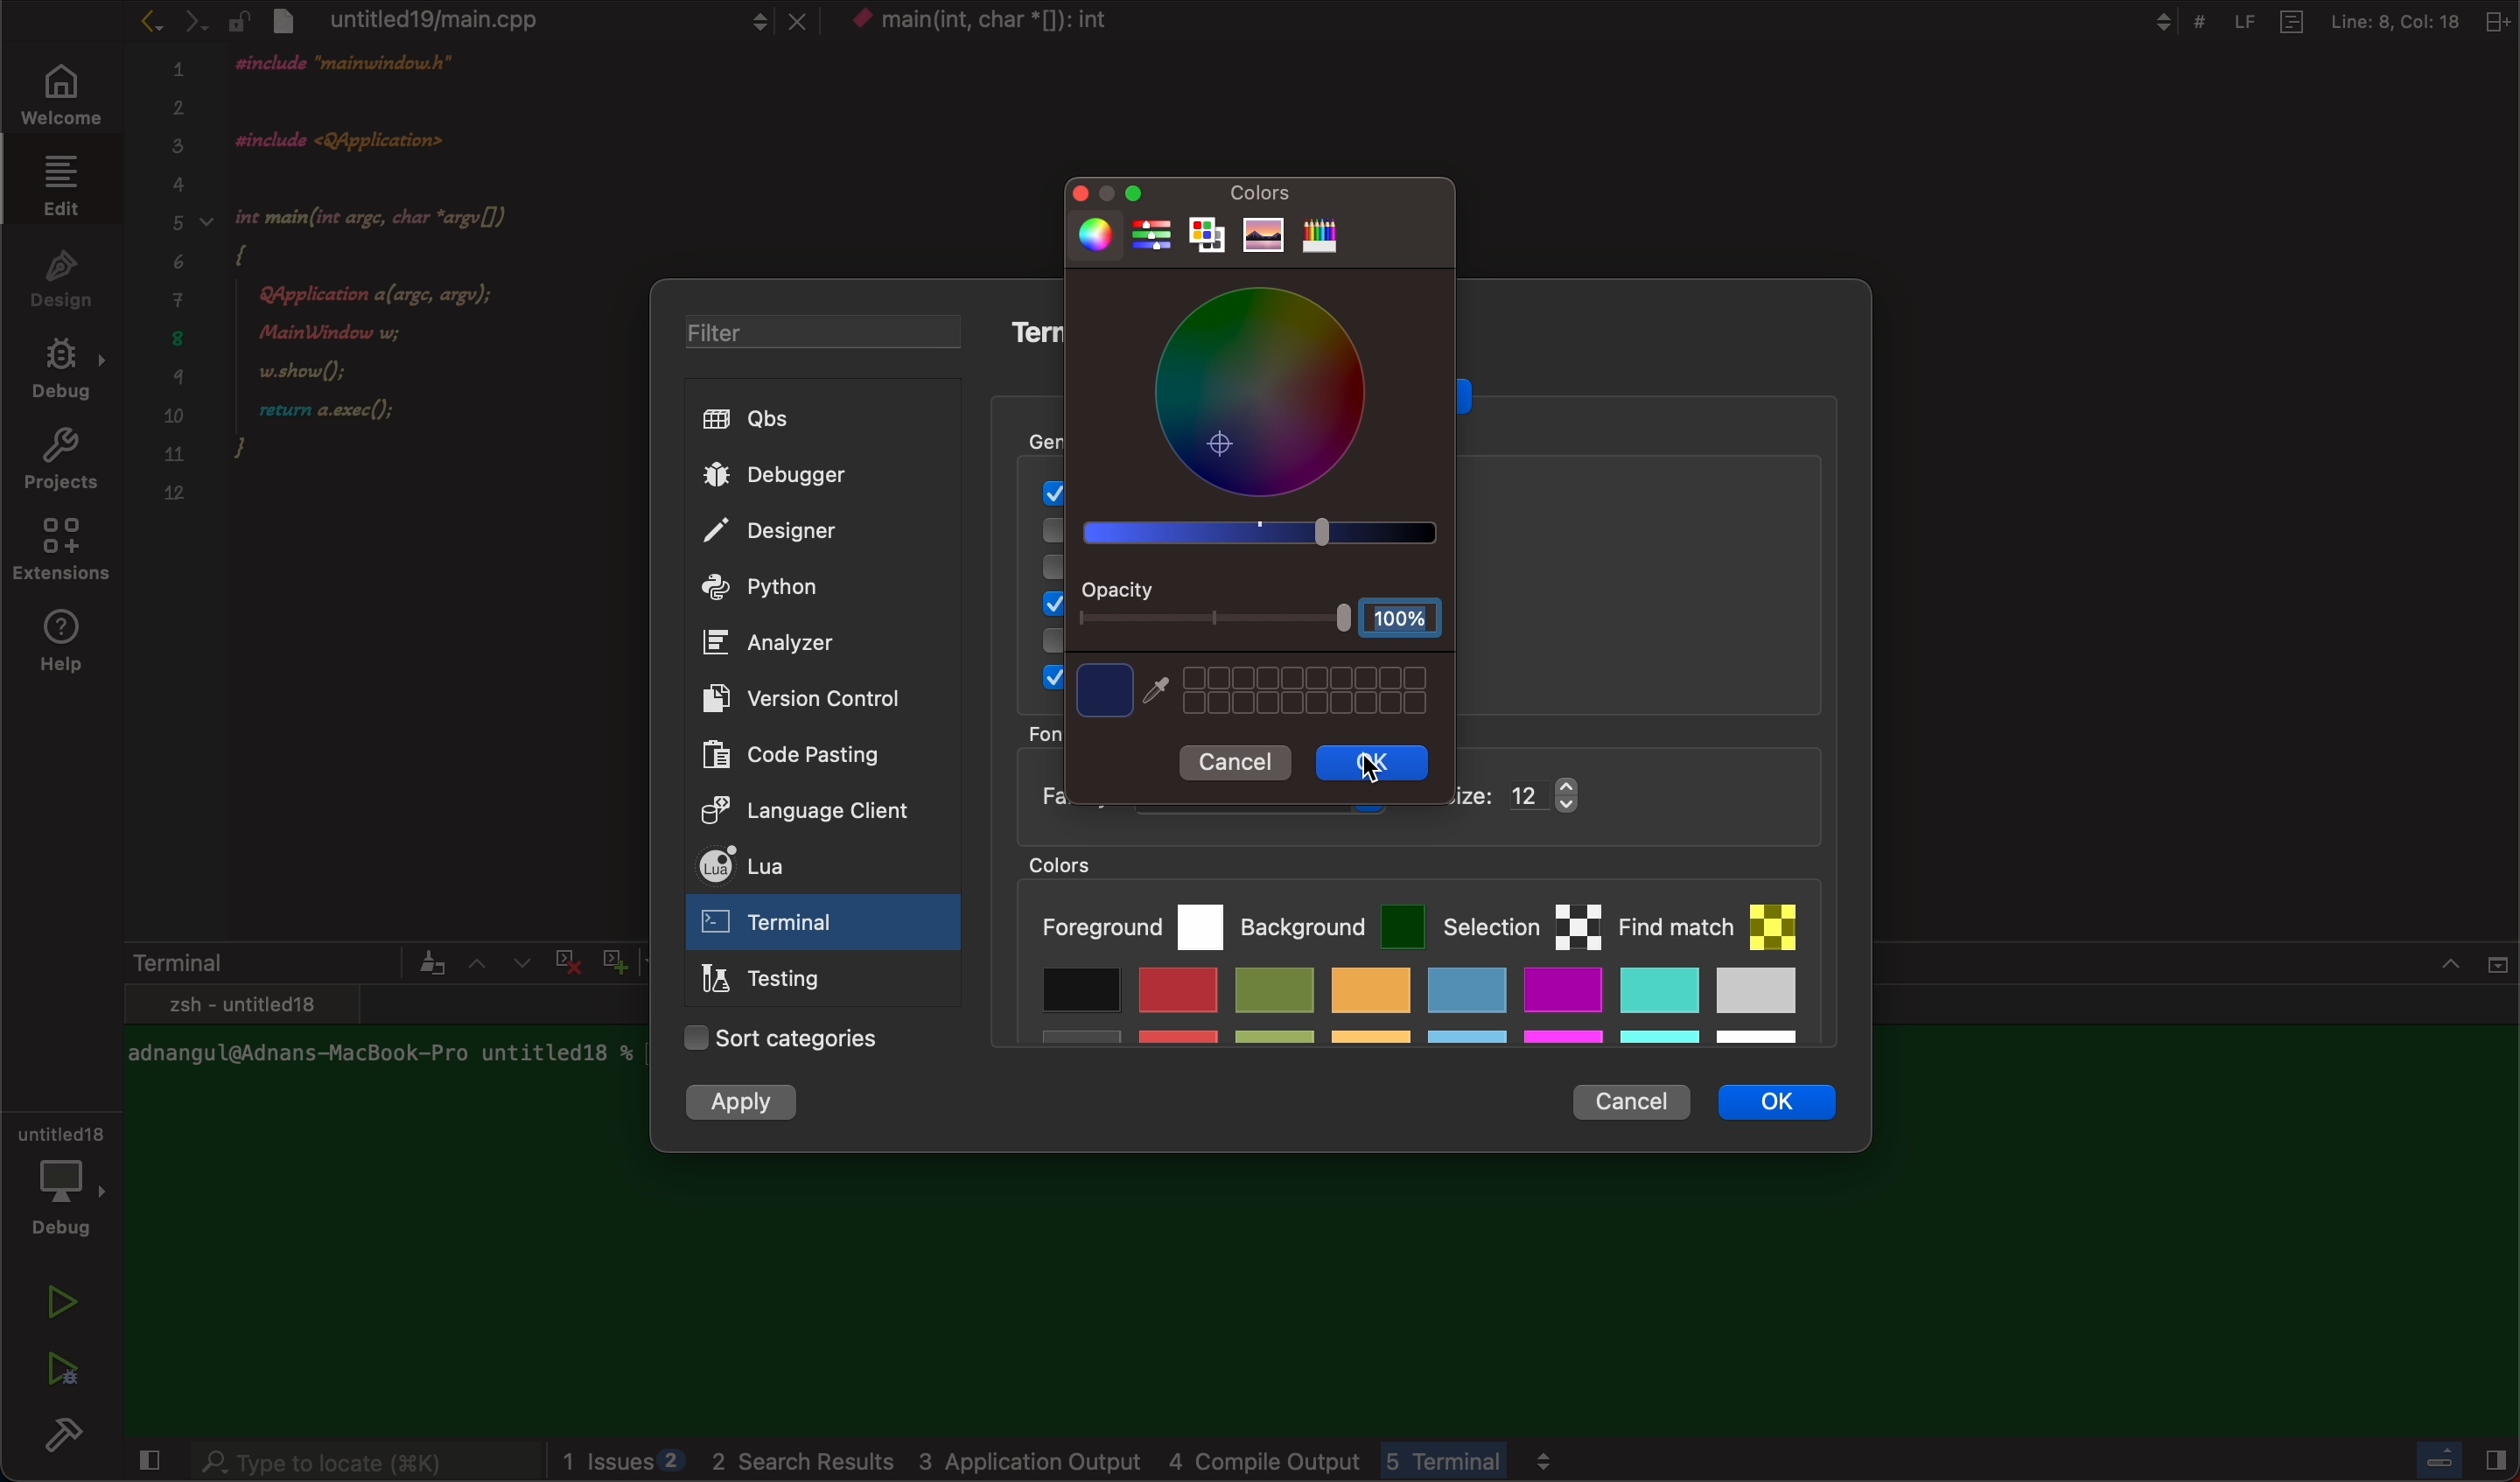 This screenshot has height=1482, width=2520. What do you see at coordinates (610, 958) in the screenshot?
I see `plus` at bounding box center [610, 958].